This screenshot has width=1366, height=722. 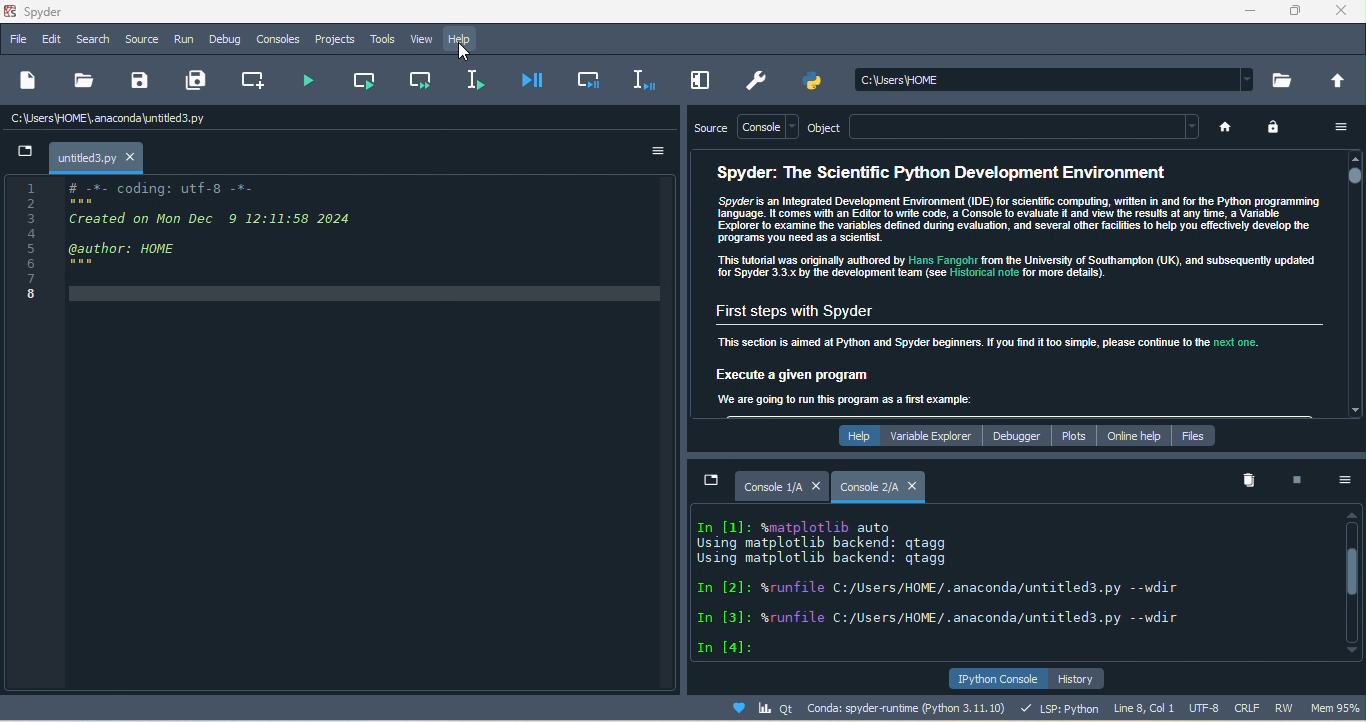 What do you see at coordinates (467, 39) in the screenshot?
I see `help` at bounding box center [467, 39].